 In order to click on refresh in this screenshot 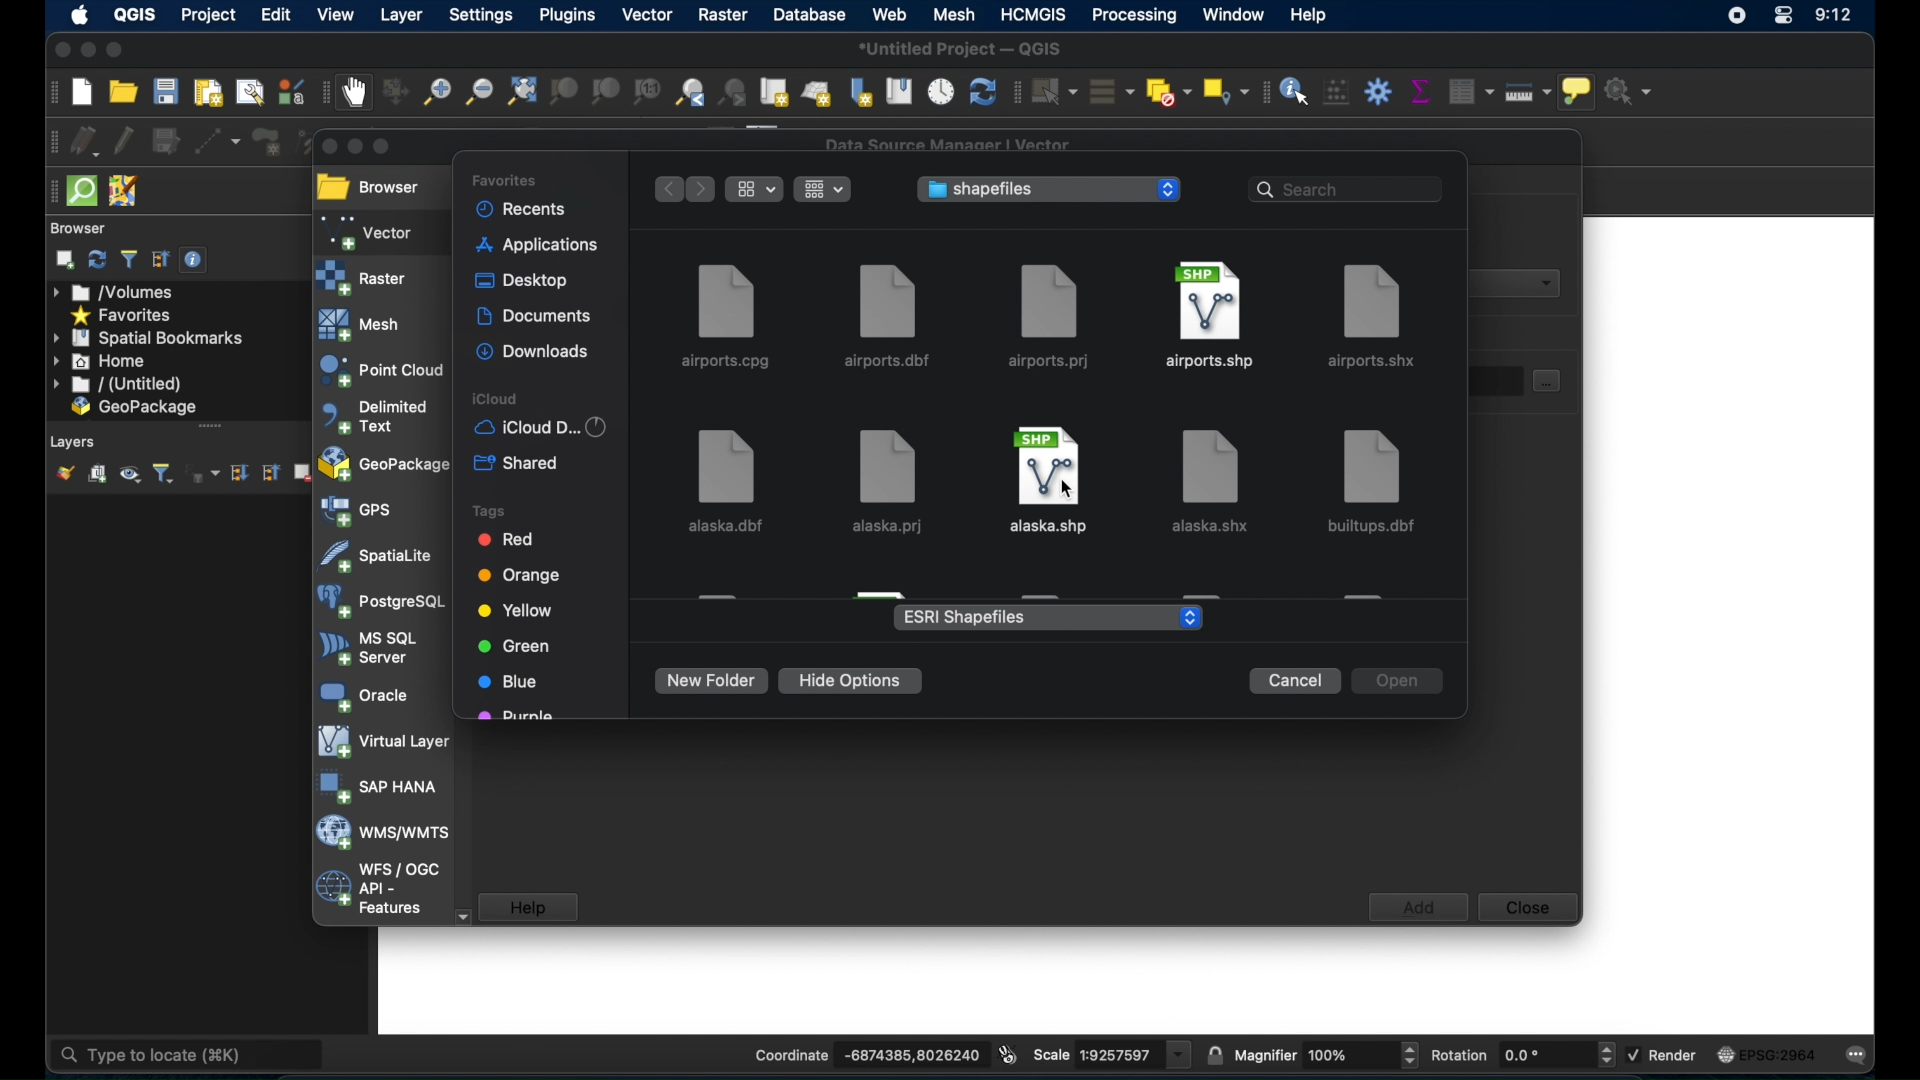, I will do `click(981, 91)`.